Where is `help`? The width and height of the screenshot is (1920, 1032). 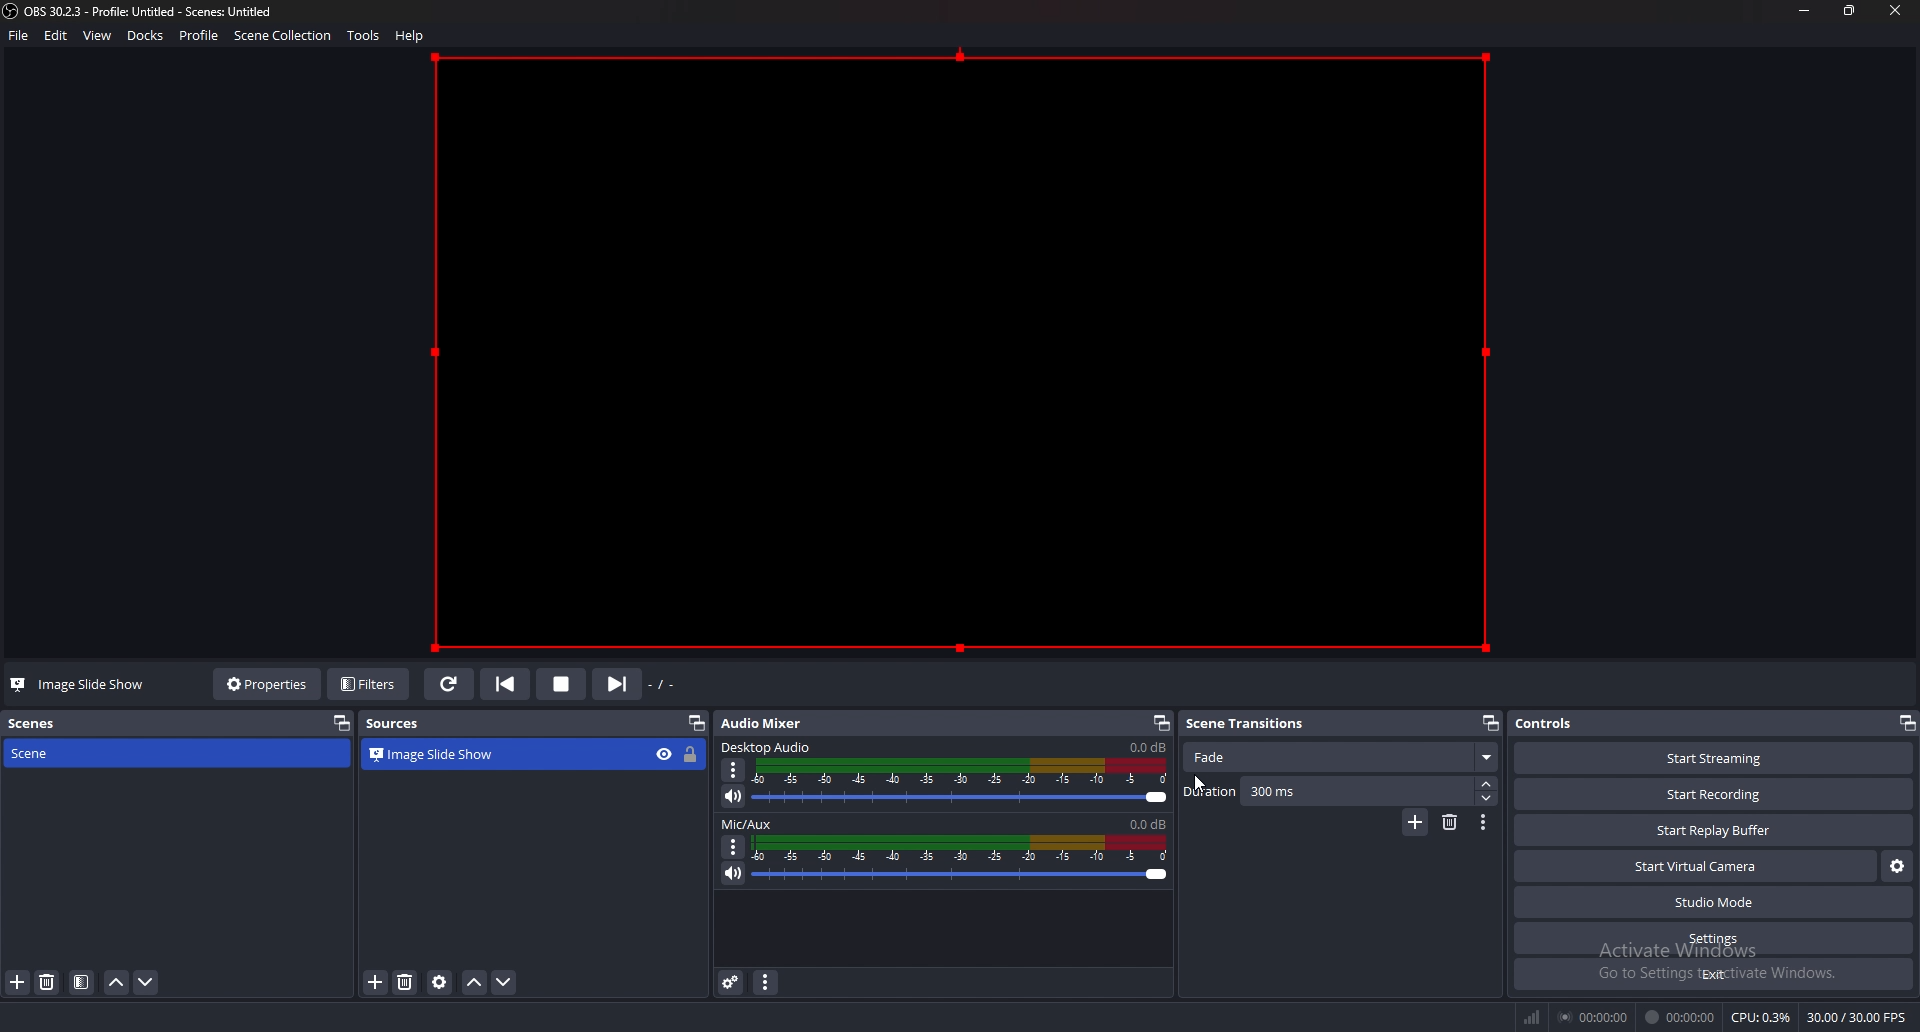 help is located at coordinates (412, 35).